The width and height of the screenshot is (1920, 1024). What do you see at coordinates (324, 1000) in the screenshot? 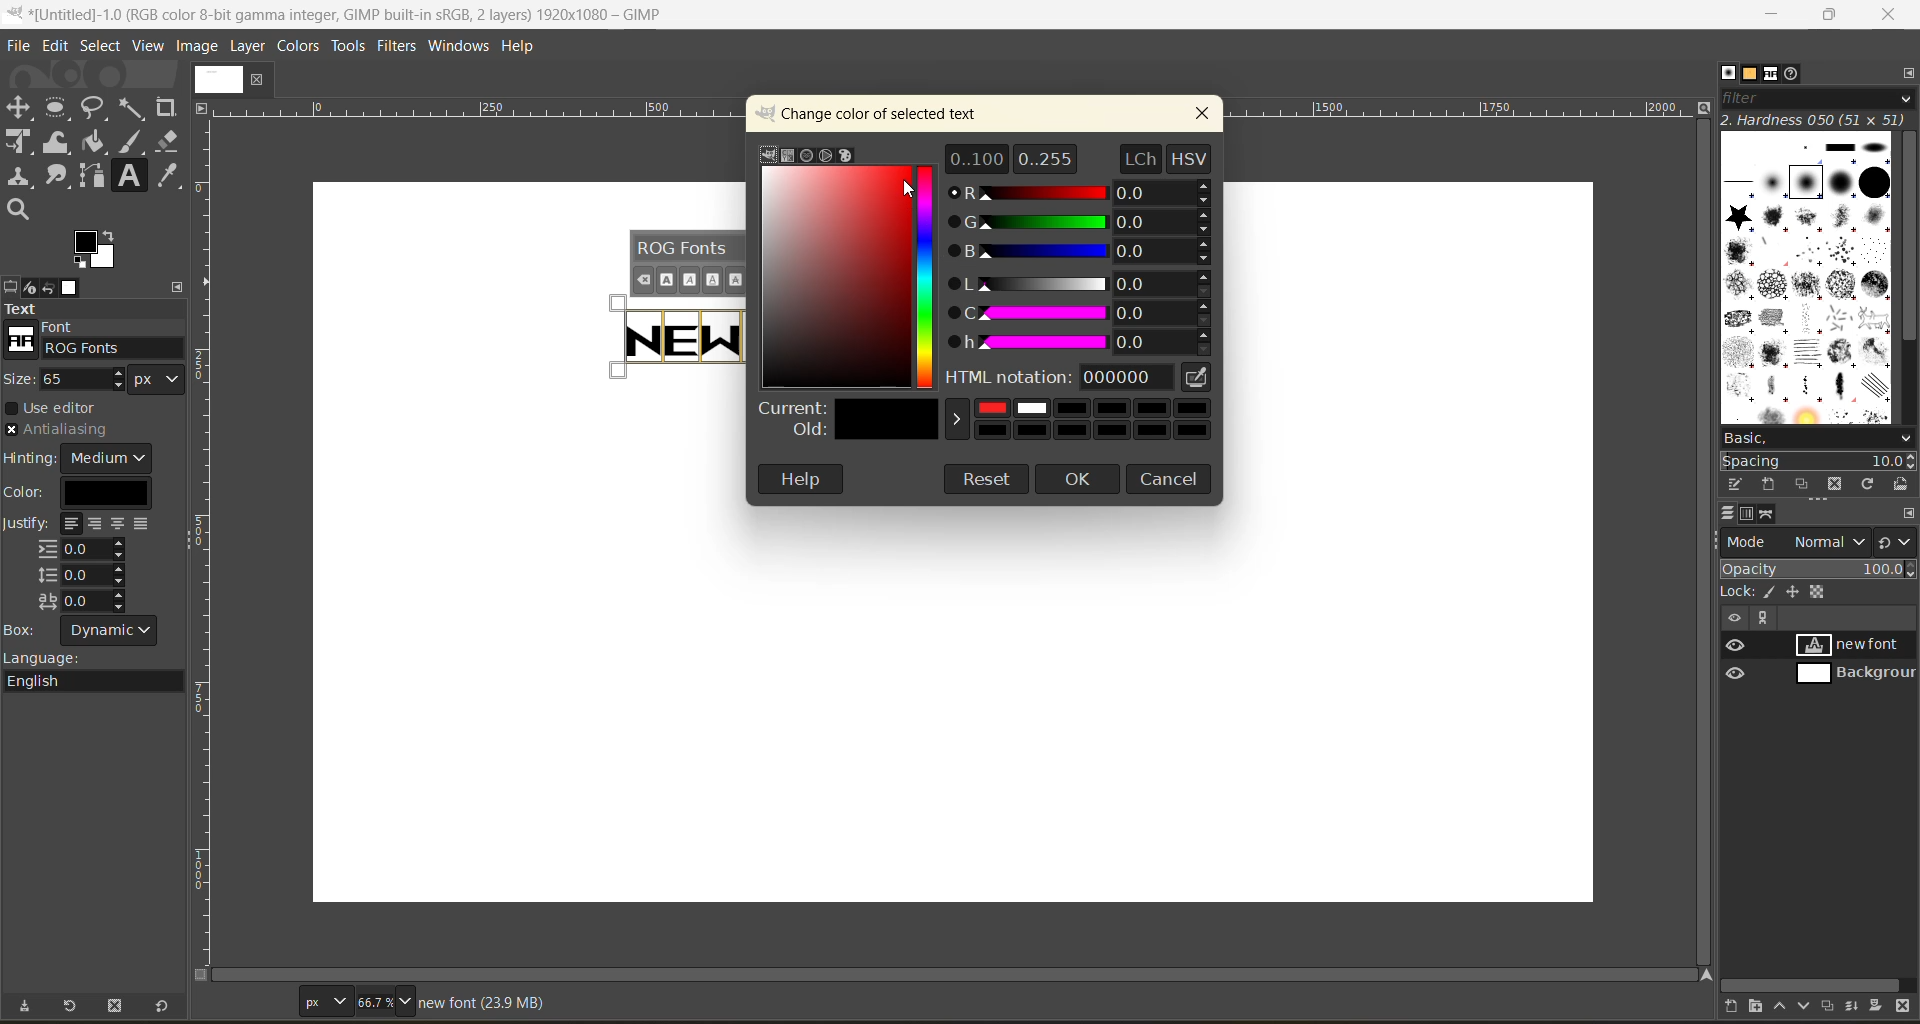
I see `type` at bounding box center [324, 1000].